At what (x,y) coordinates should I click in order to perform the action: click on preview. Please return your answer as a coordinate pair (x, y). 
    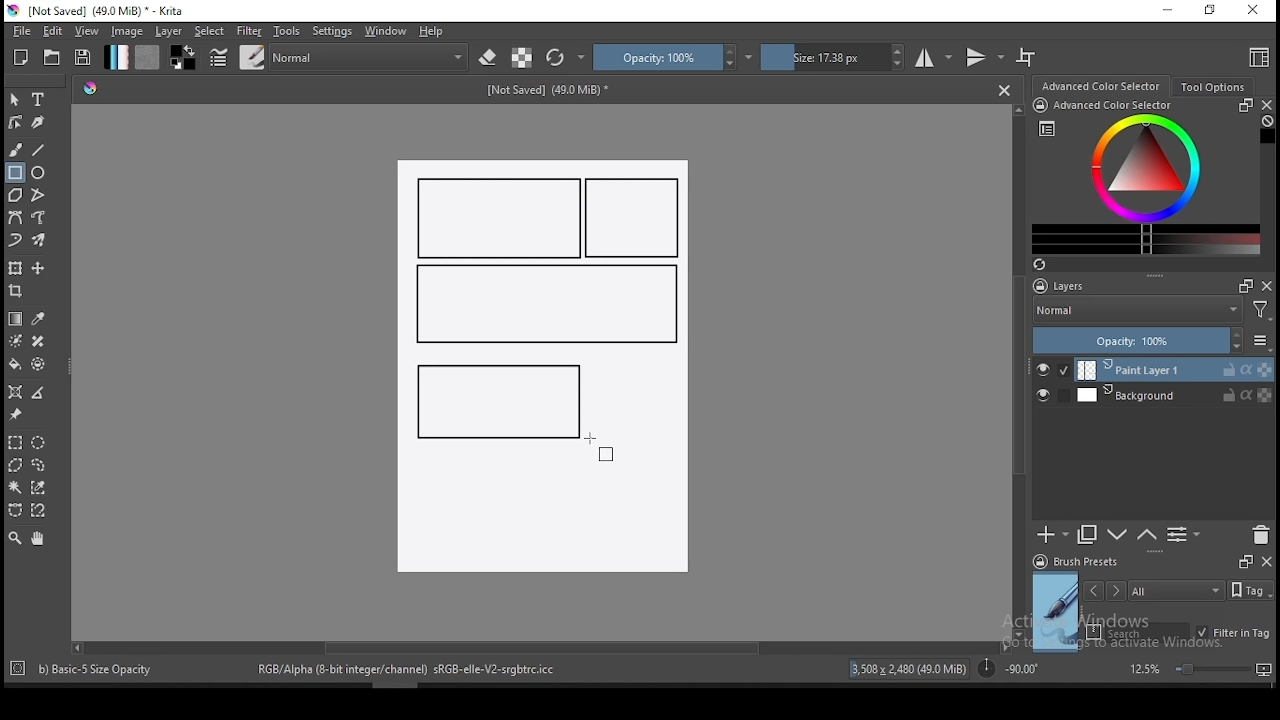
    Looking at the image, I should click on (1056, 612).